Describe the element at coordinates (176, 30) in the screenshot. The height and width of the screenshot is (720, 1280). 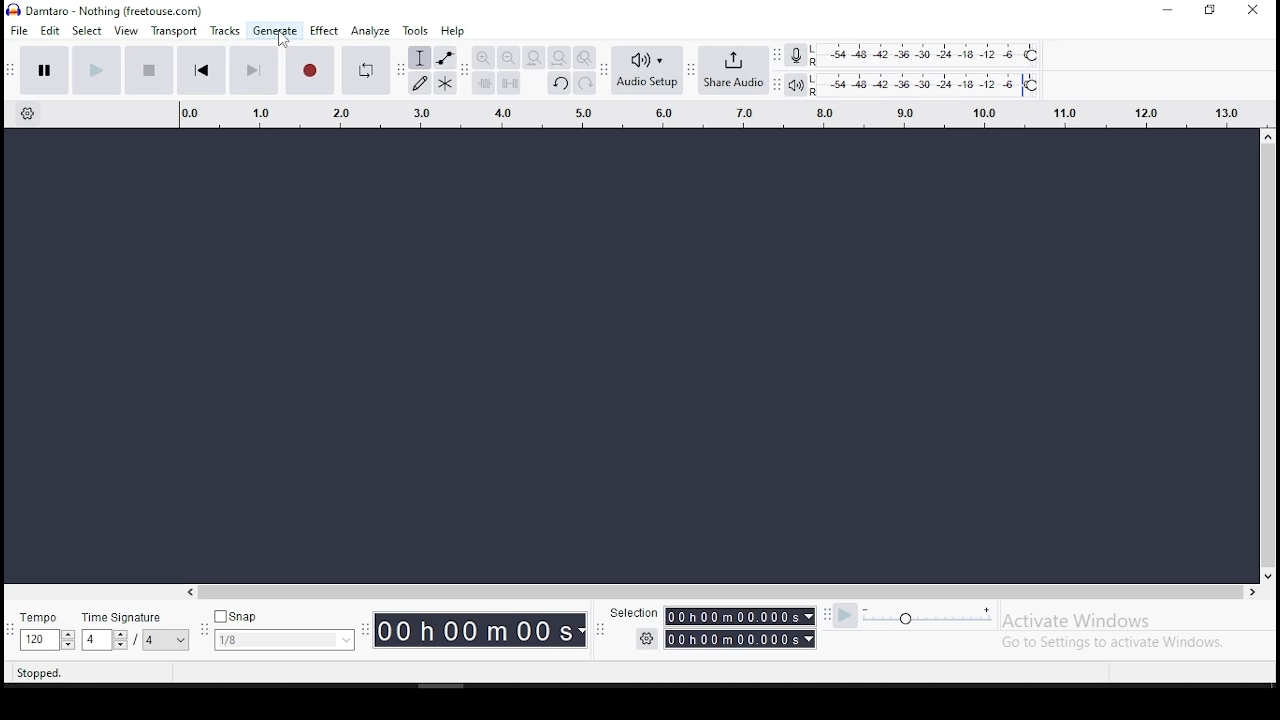
I see `transport` at that location.